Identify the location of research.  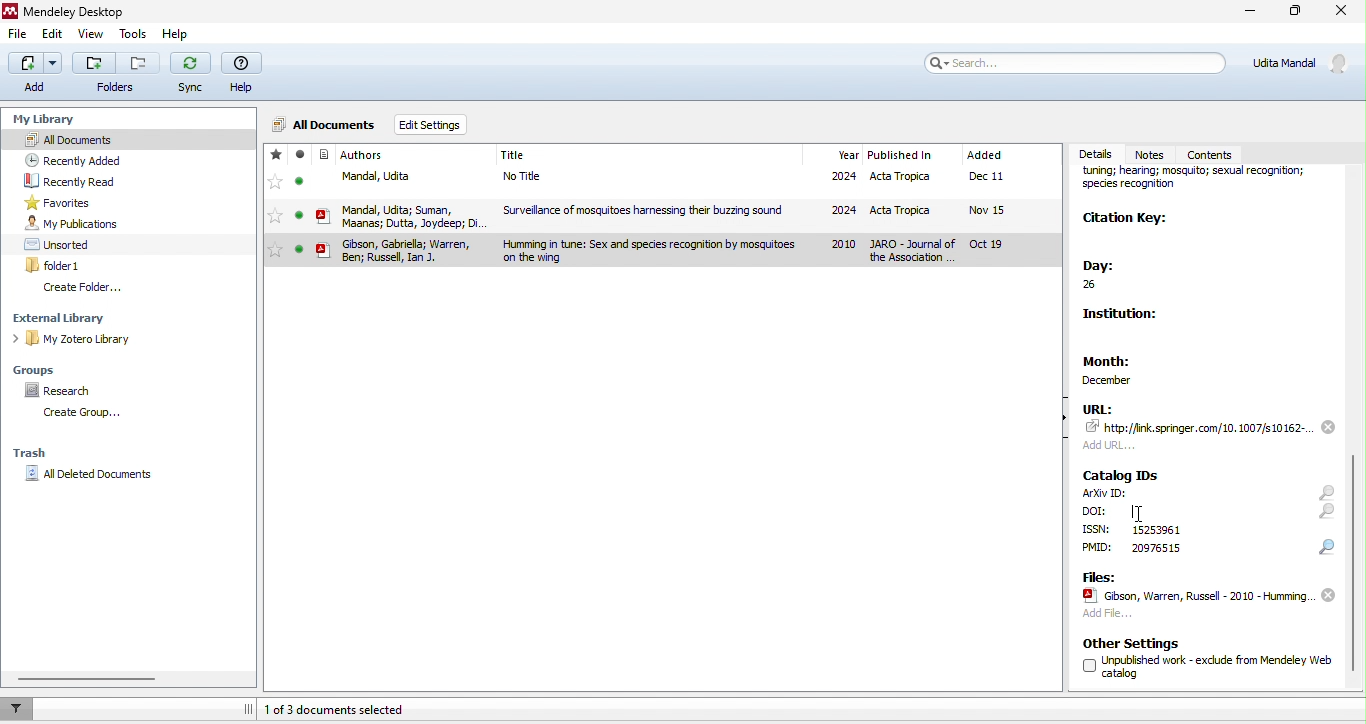
(63, 391).